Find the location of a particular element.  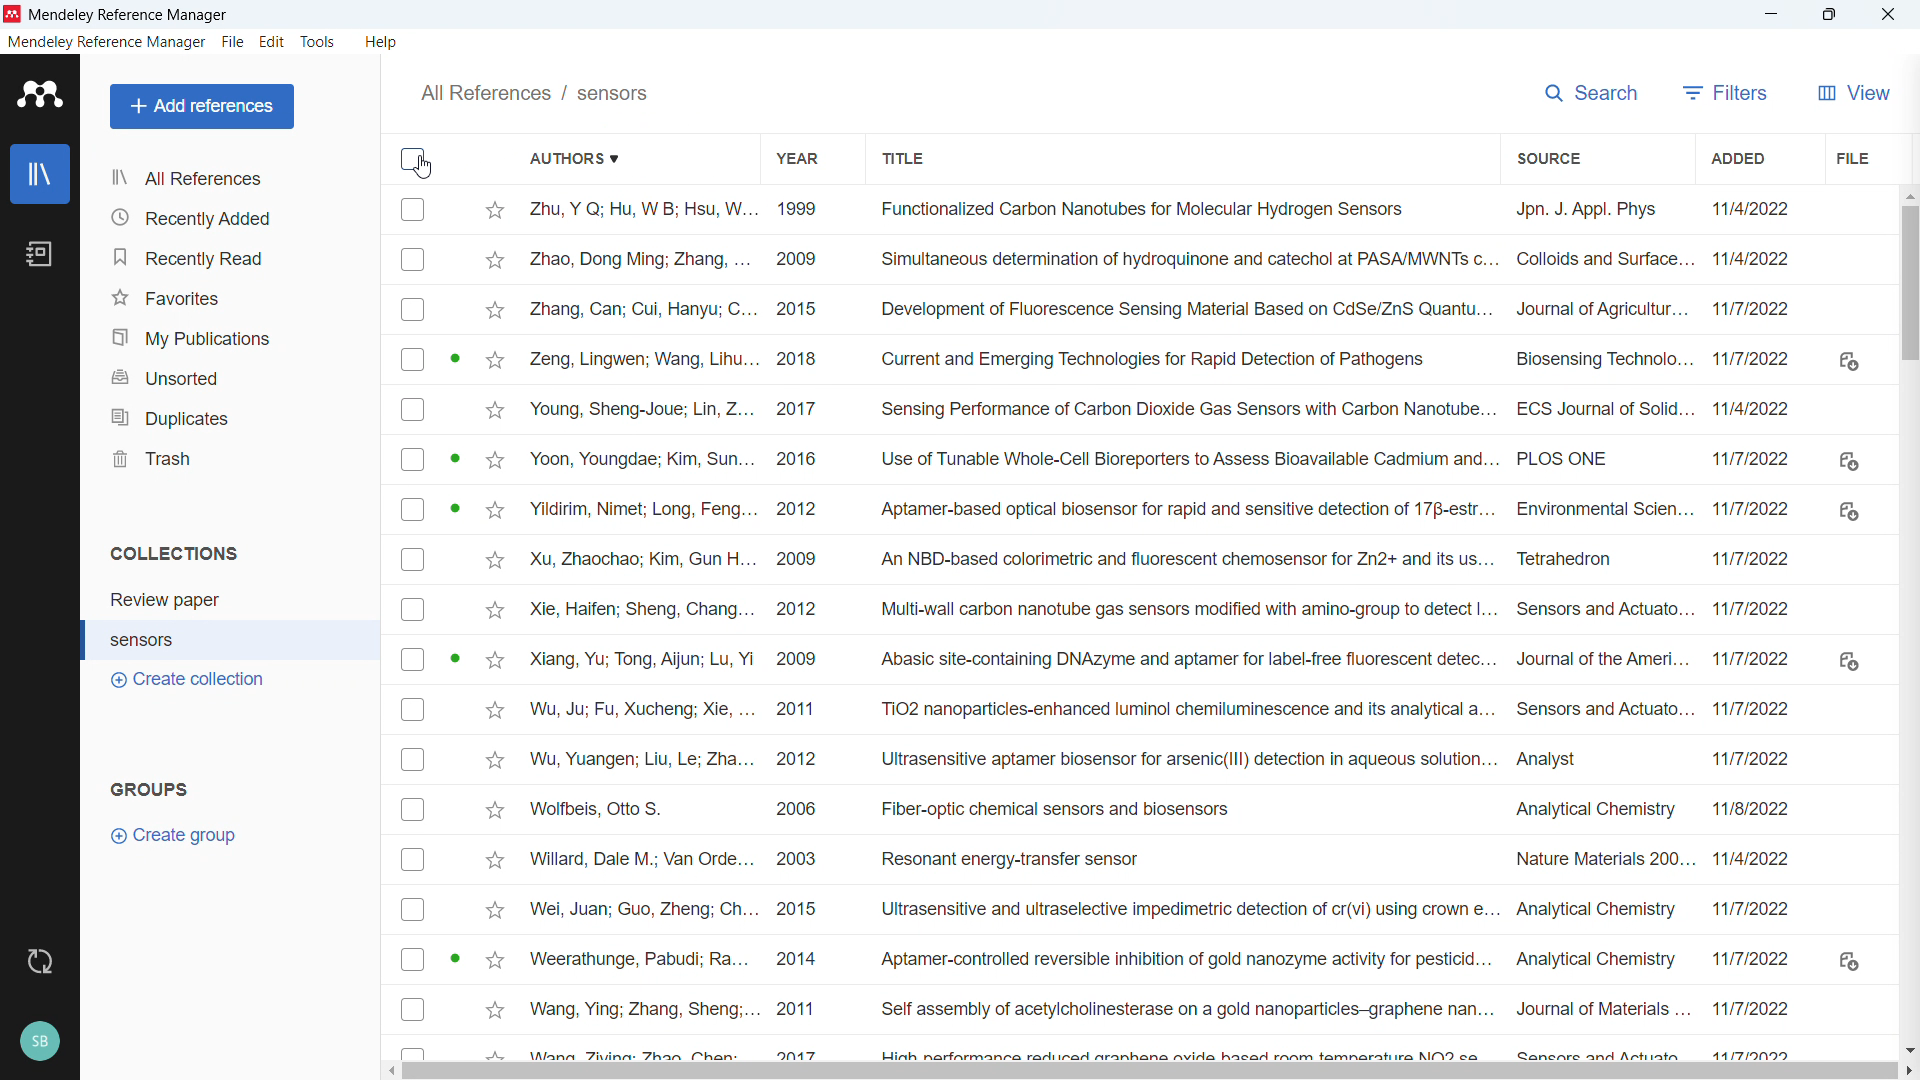

minimise  is located at coordinates (1772, 15).